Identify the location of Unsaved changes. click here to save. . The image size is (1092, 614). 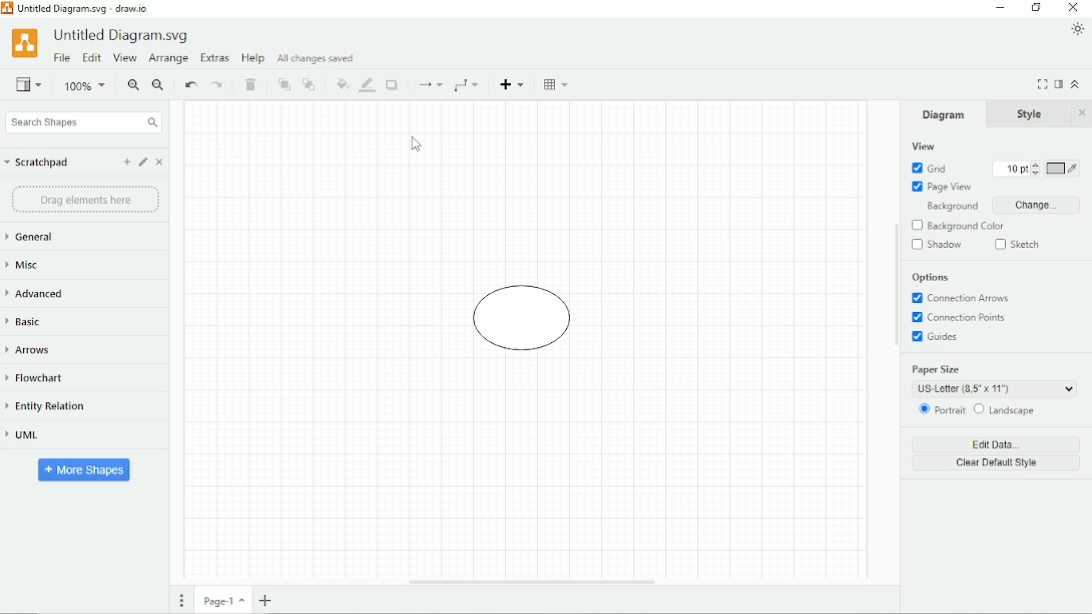
(369, 57).